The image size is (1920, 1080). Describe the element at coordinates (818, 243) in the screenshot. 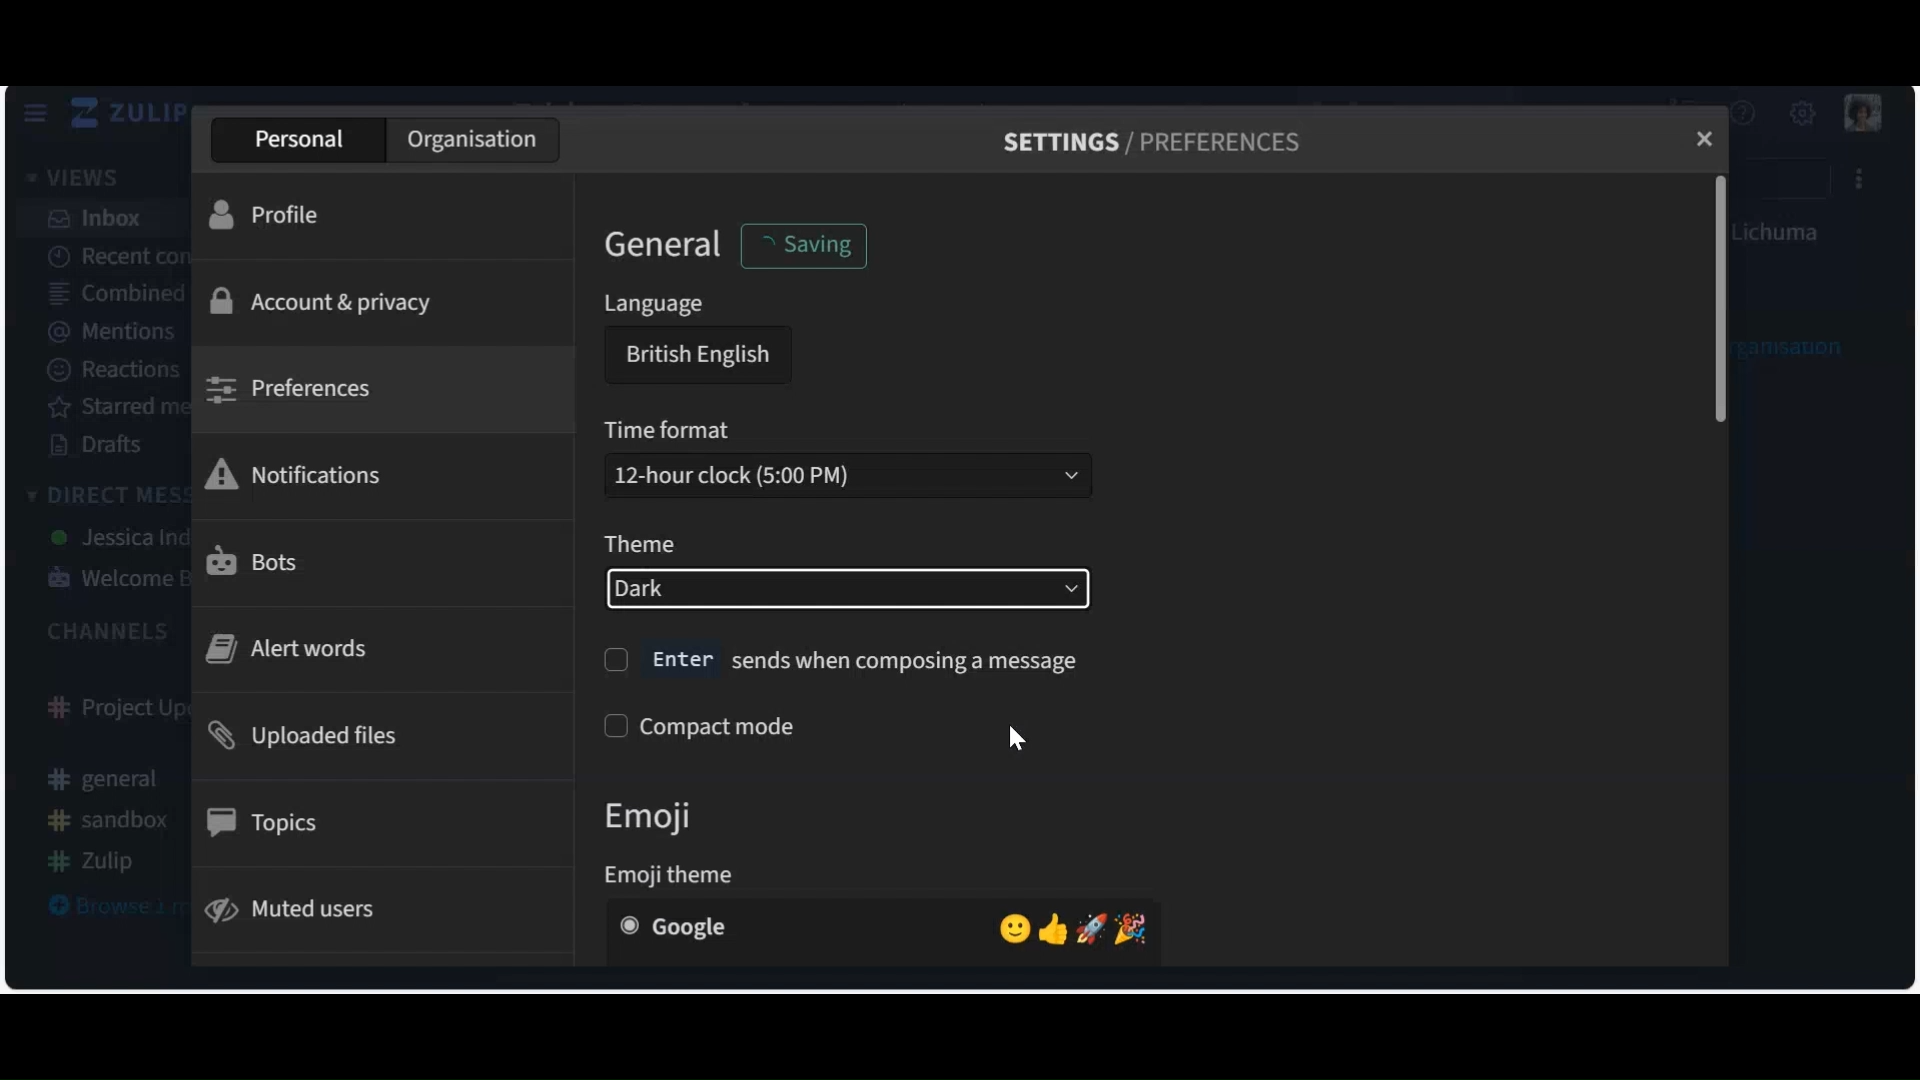

I see `Saving` at that location.